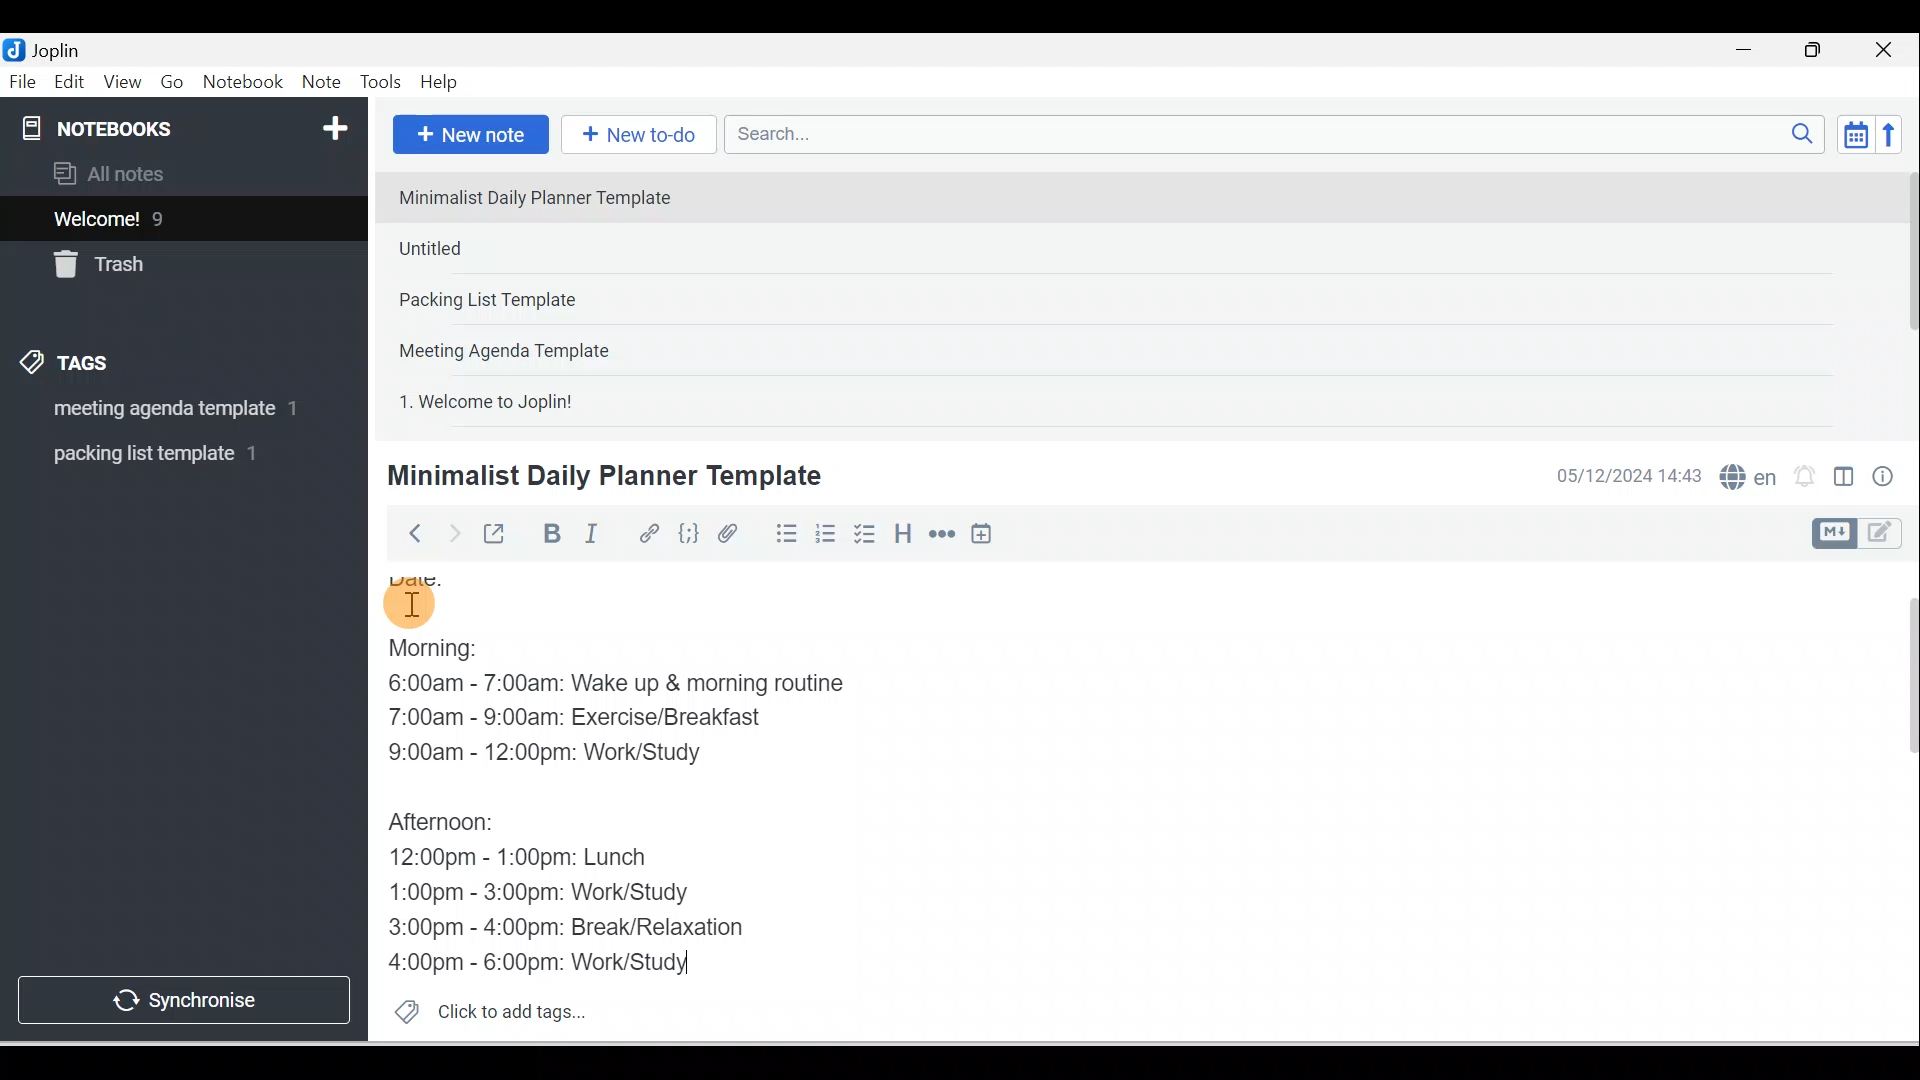 The height and width of the screenshot is (1080, 1920). I want to click on Note, so click(319, 83).